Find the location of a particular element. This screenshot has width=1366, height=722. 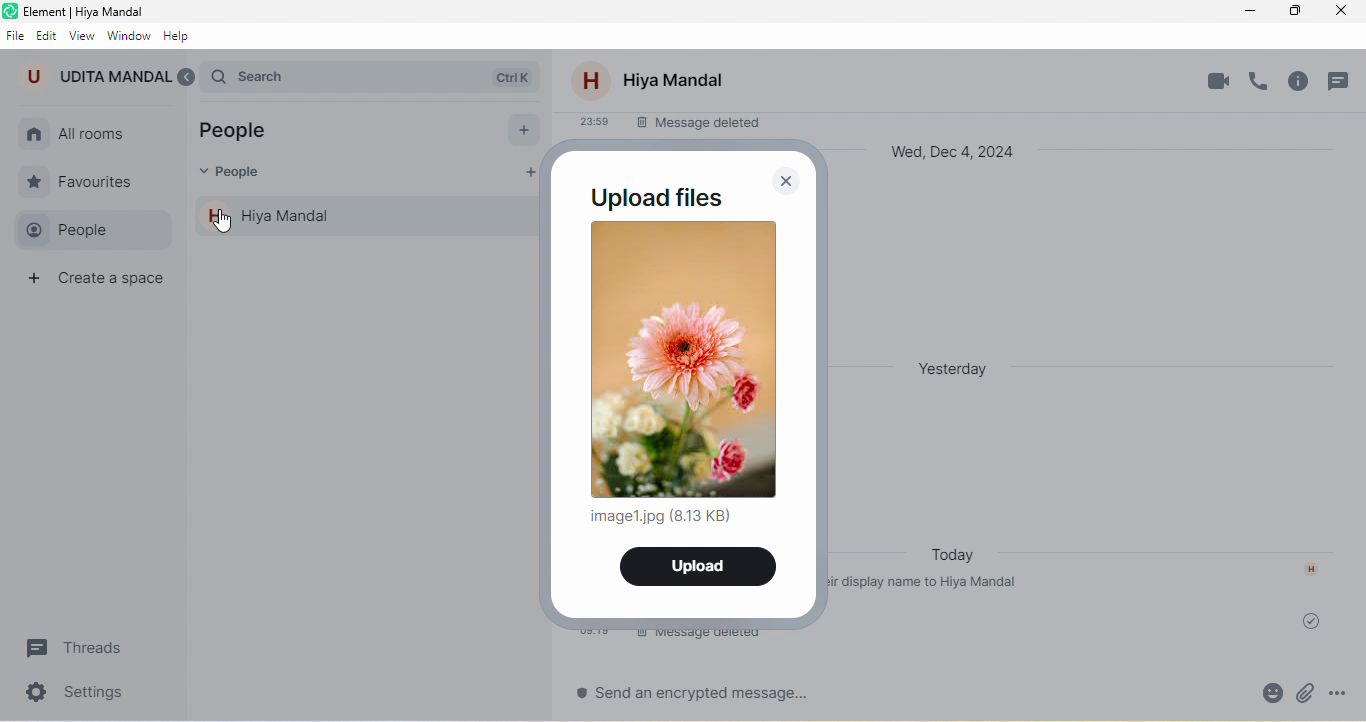

Image is located at coordinates (686, 358).